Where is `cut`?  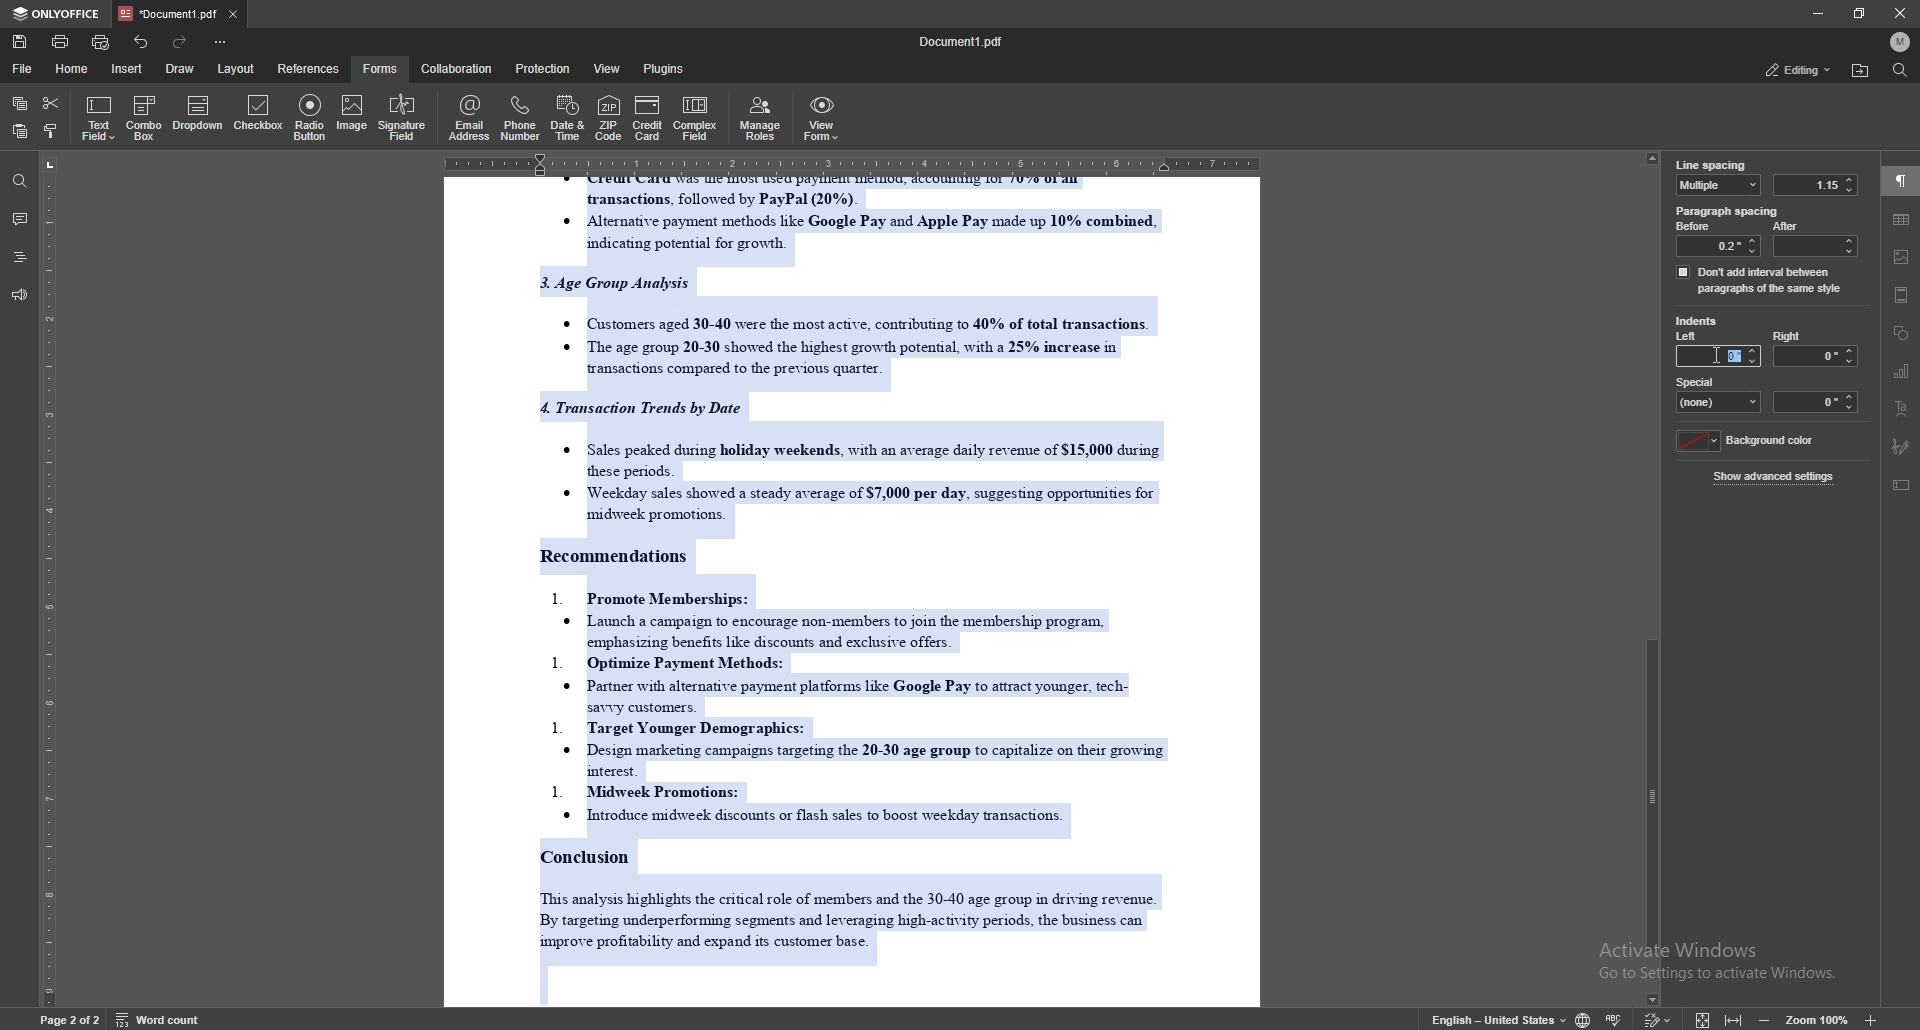
cut is located at coordinates (51, 103).